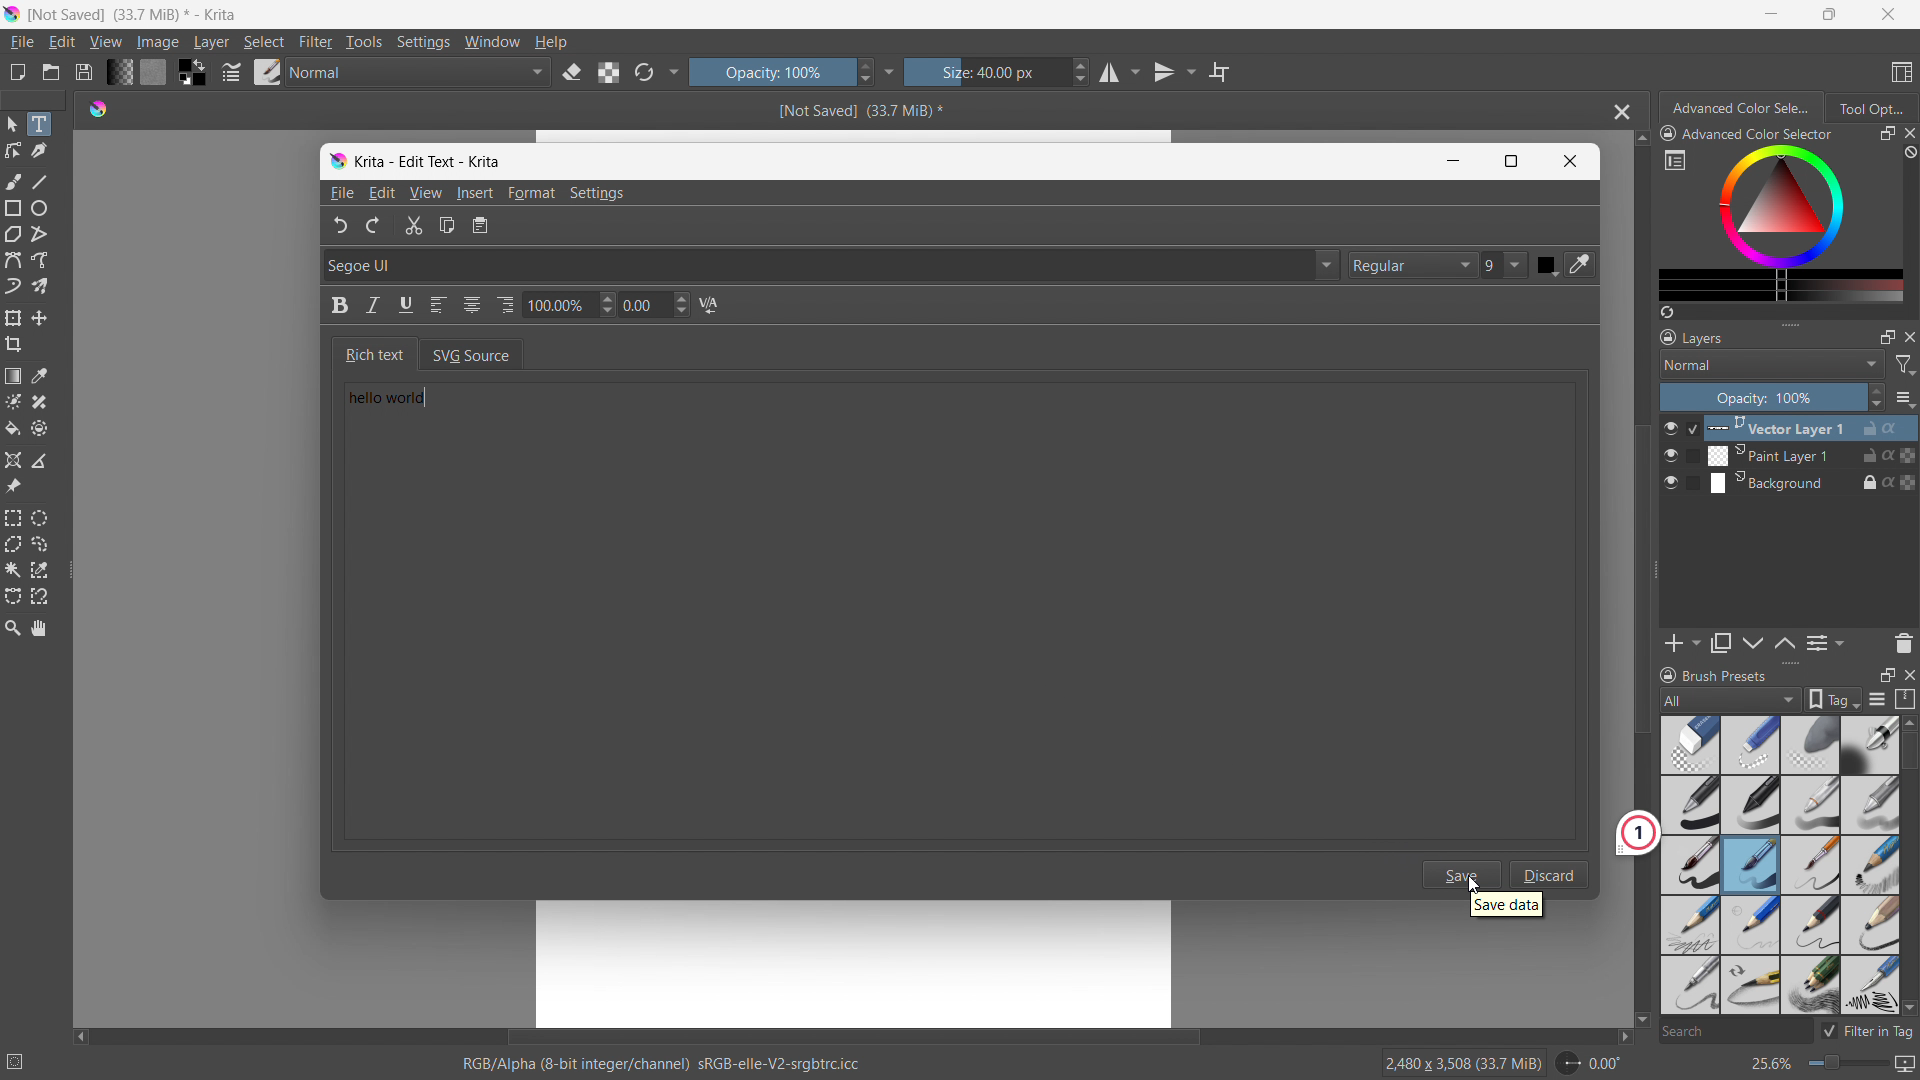 This screenshot has width=1920, height=1080. I want to click on opacity control, so click(1772, 397).